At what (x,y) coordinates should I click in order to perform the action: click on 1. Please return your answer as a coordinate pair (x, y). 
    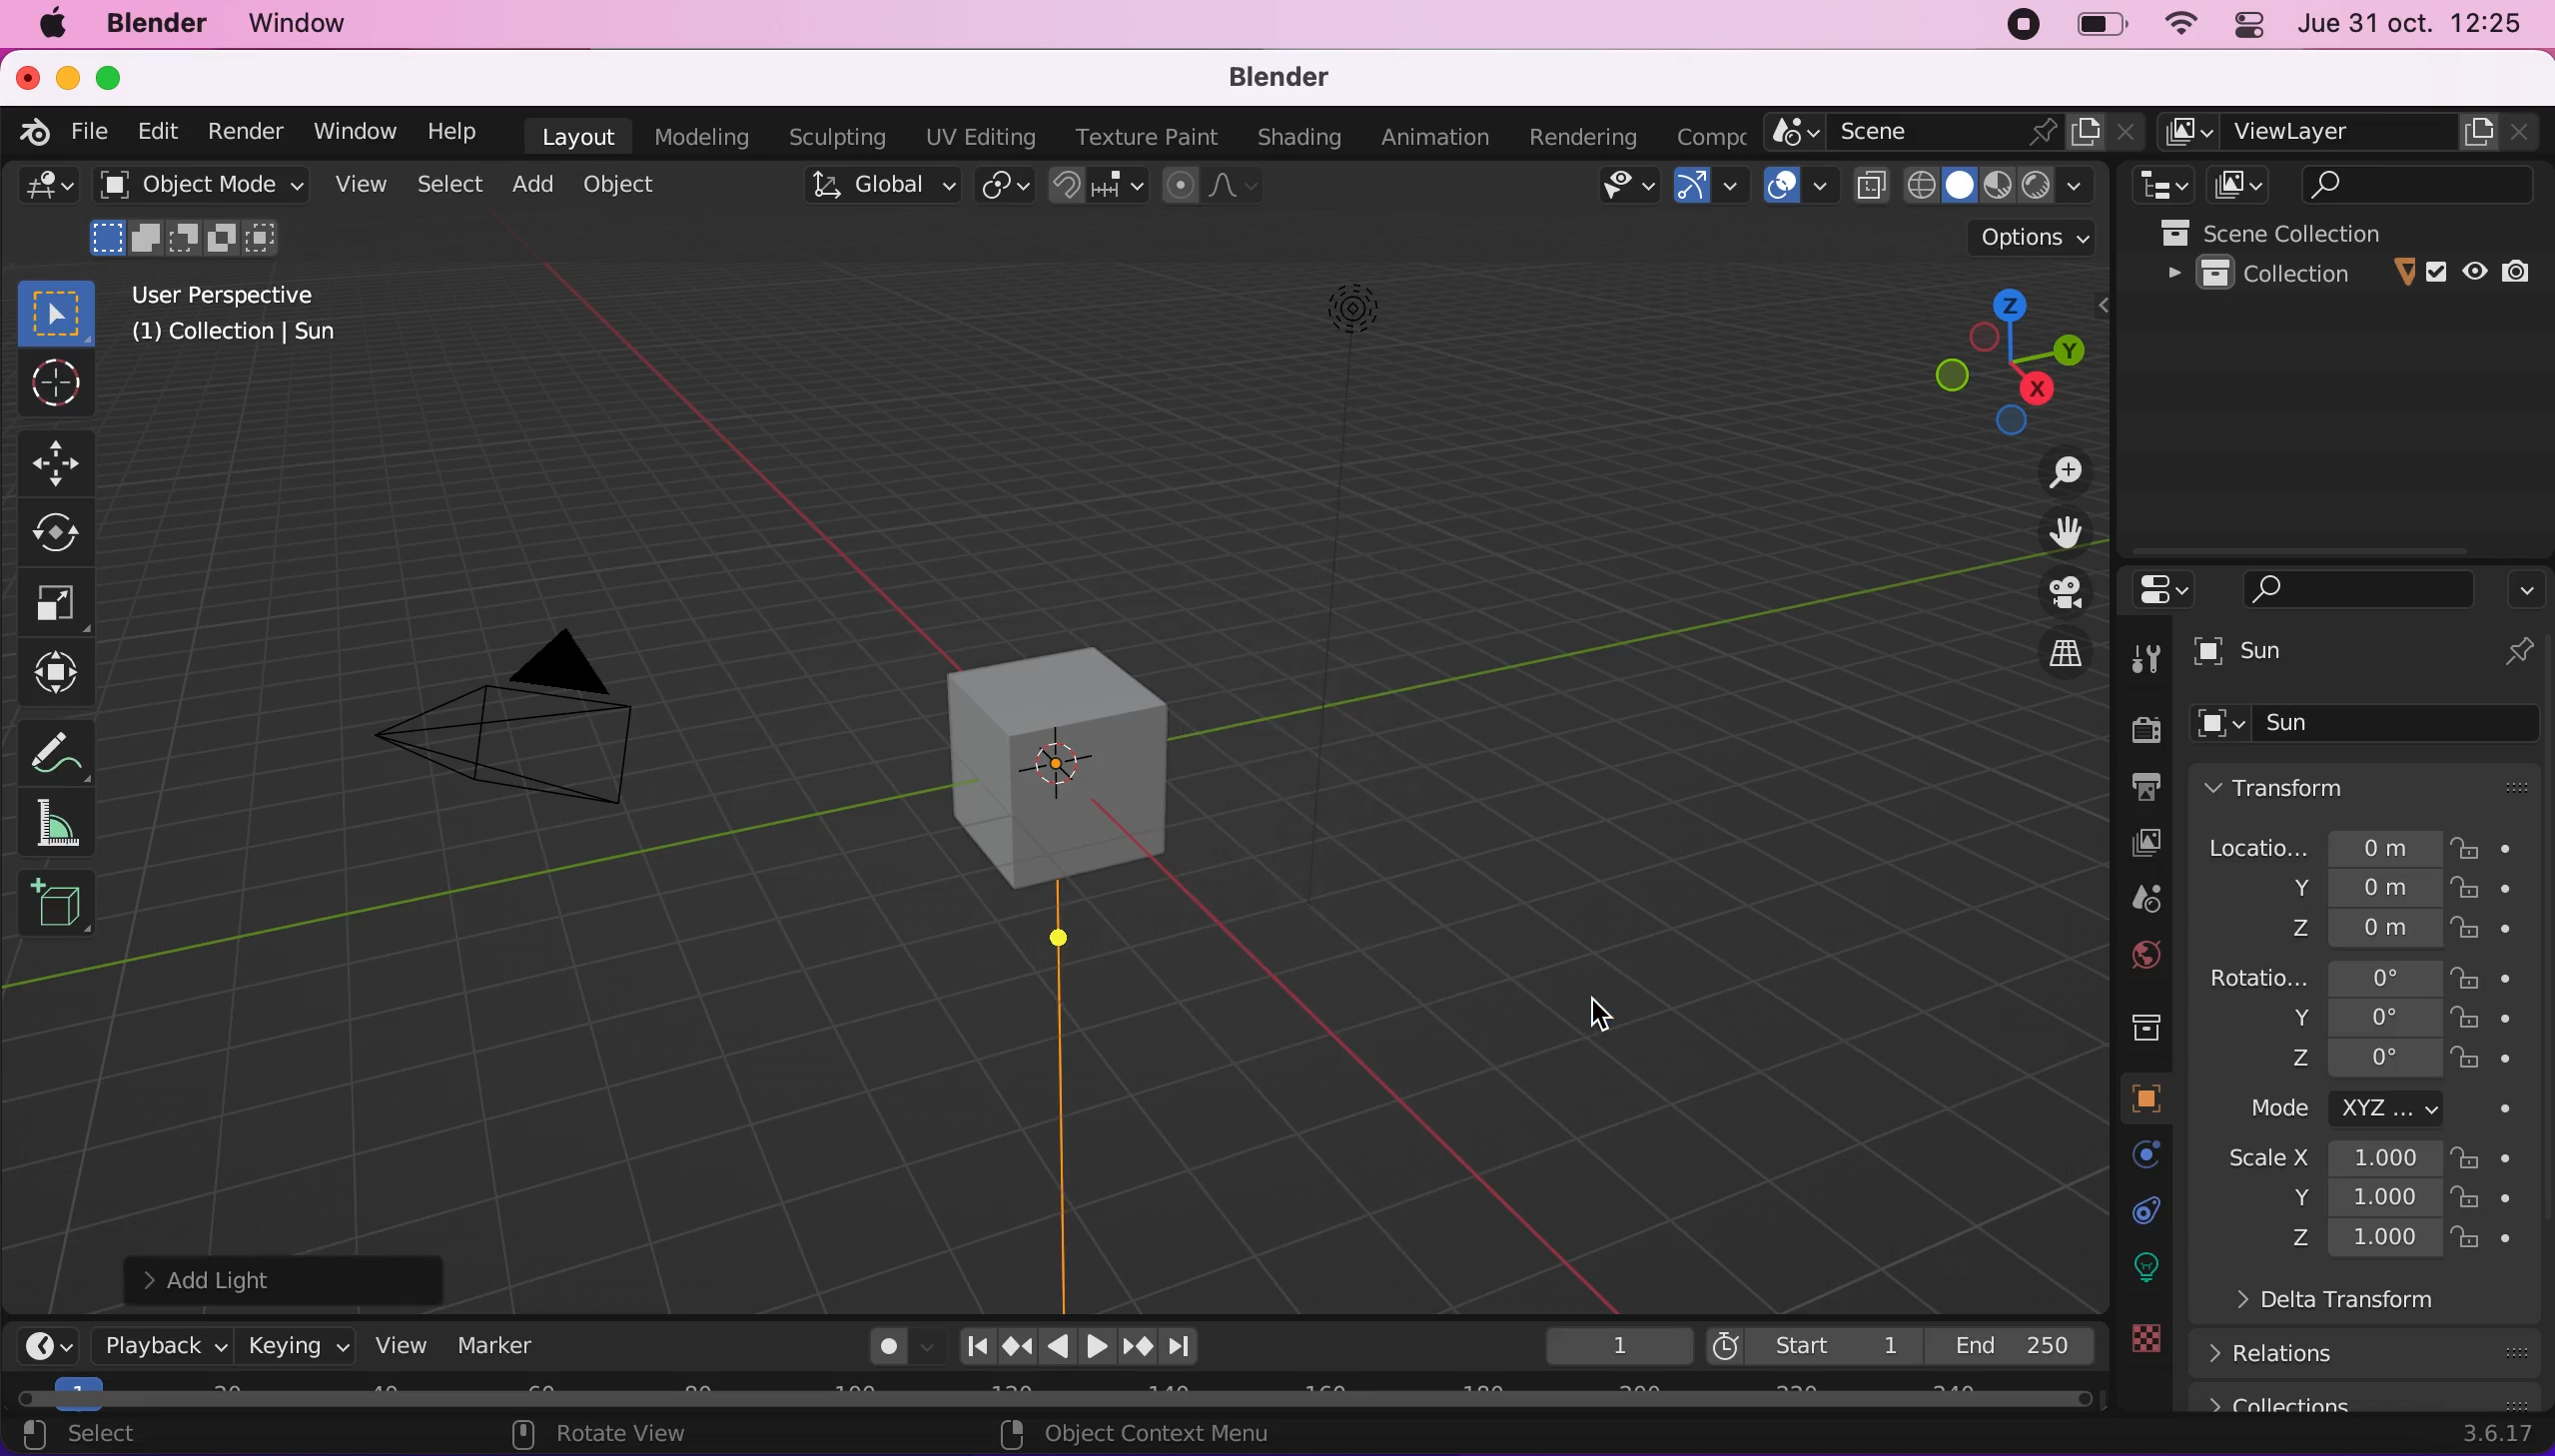
    Looking at the image, I should click on (1606, 1343).